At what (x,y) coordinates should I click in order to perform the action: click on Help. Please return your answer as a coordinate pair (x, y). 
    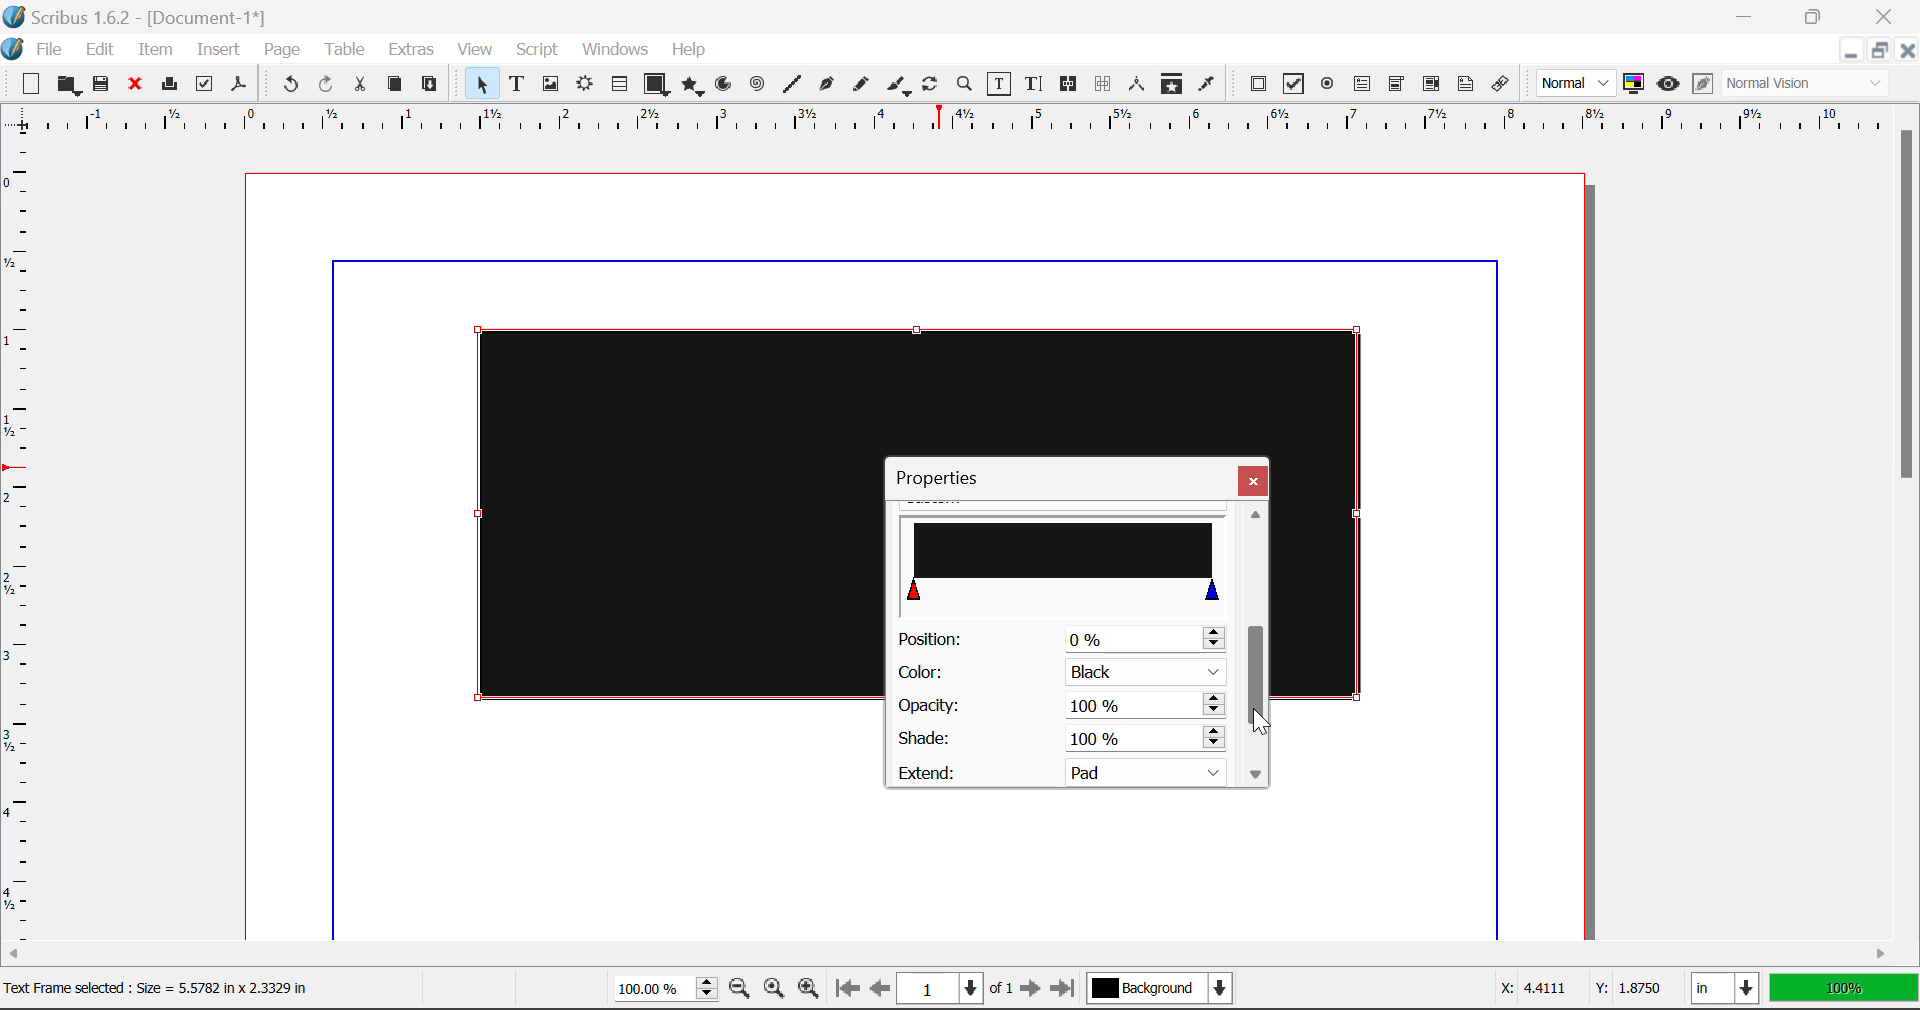
    Looking at the image, I should click on (689, 50).